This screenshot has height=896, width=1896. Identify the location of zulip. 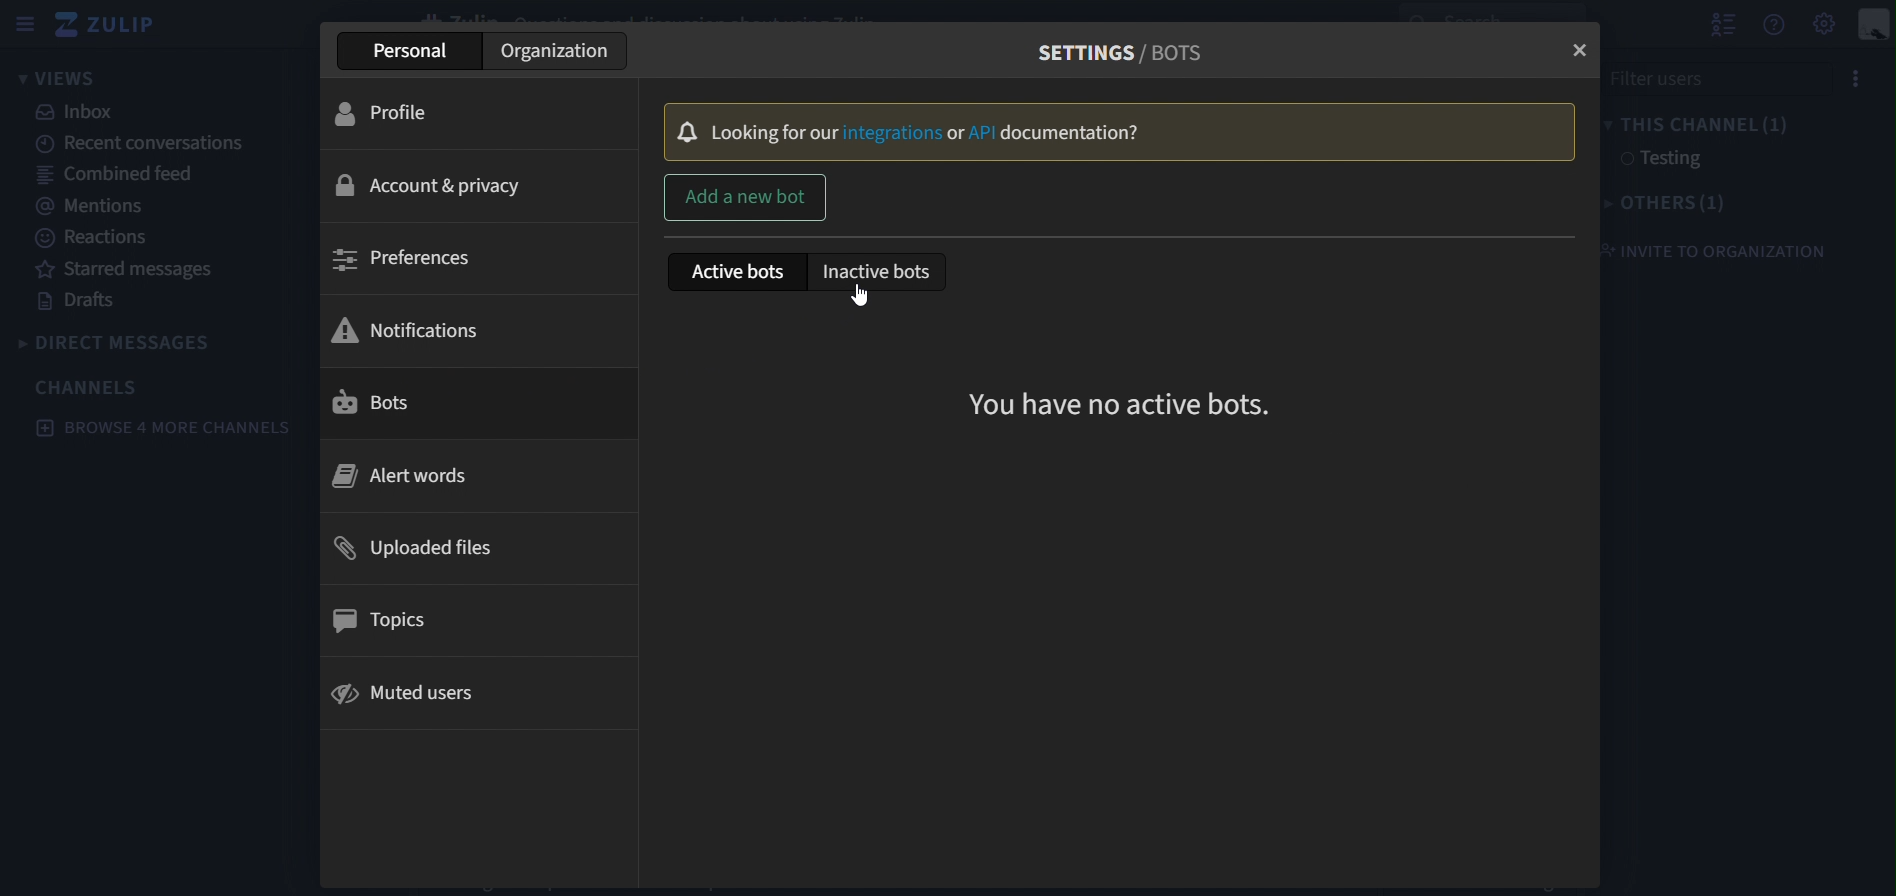
(115, 26).